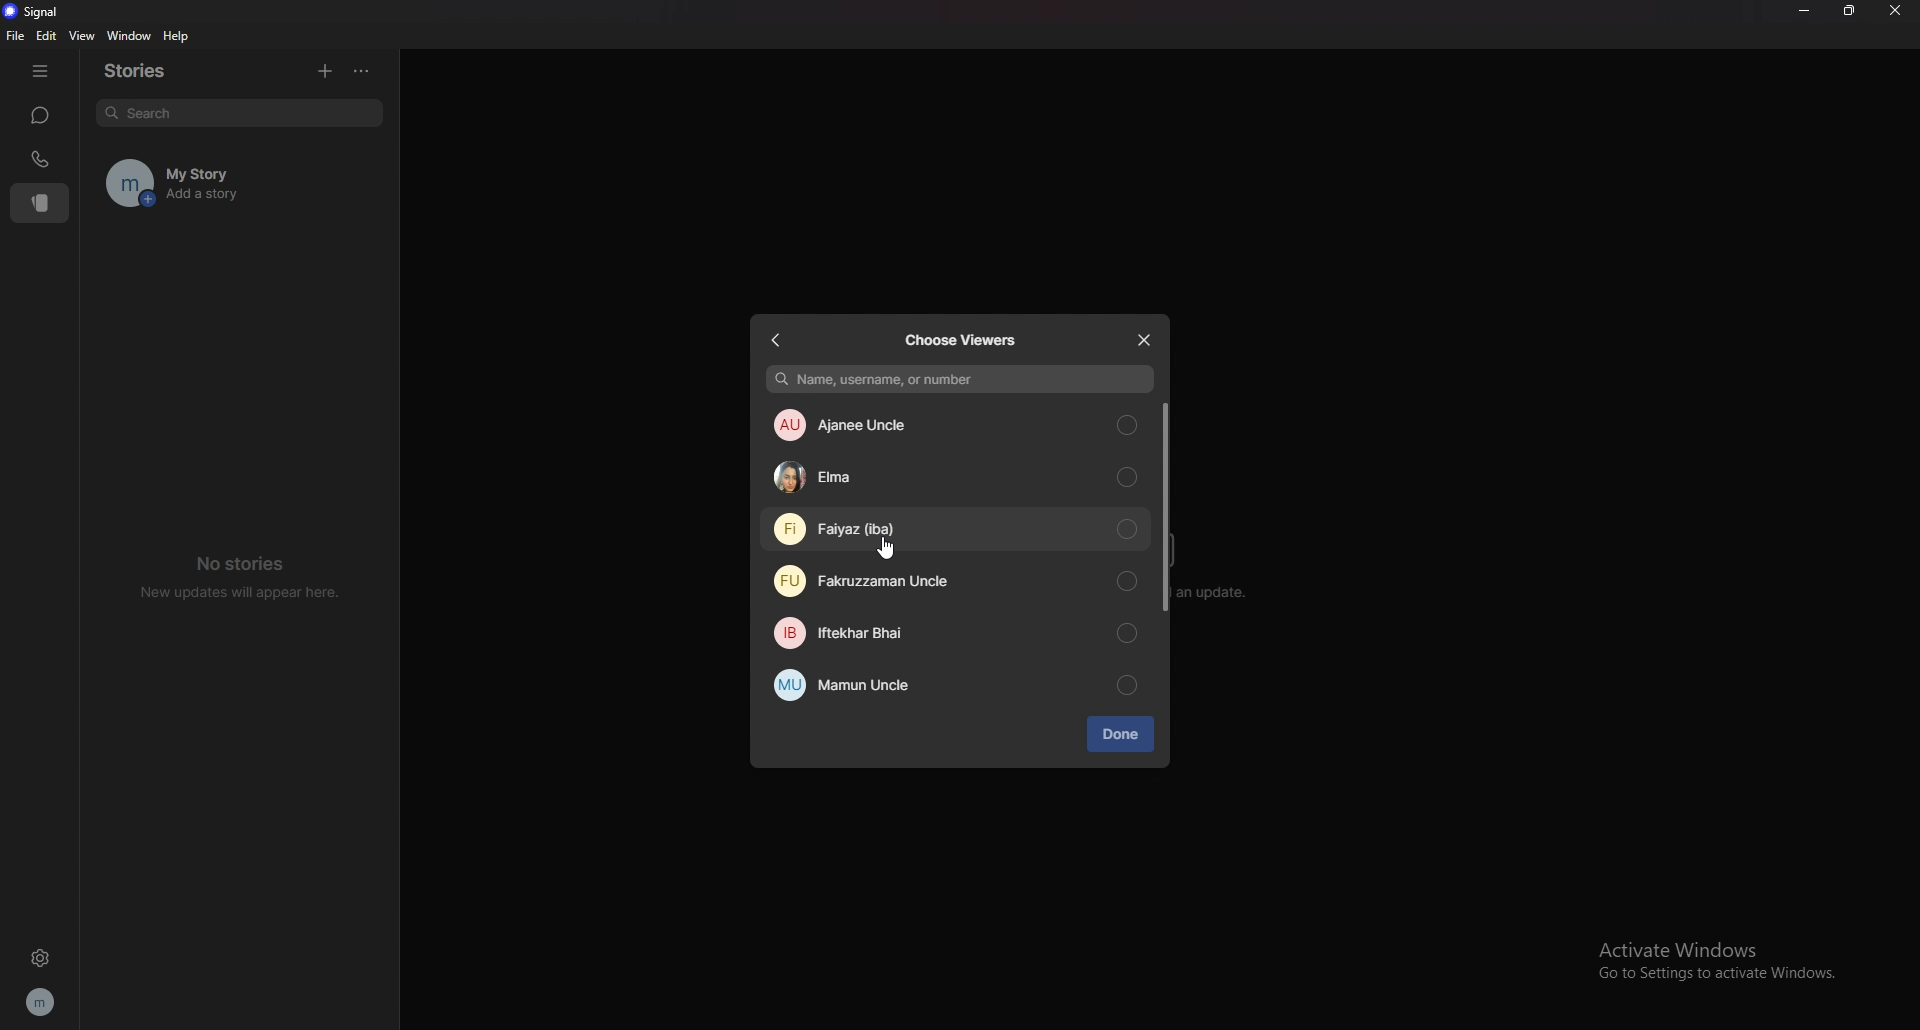 The image size is (1920, 1030). I want to click on name, username, or number, so click(961, 380).